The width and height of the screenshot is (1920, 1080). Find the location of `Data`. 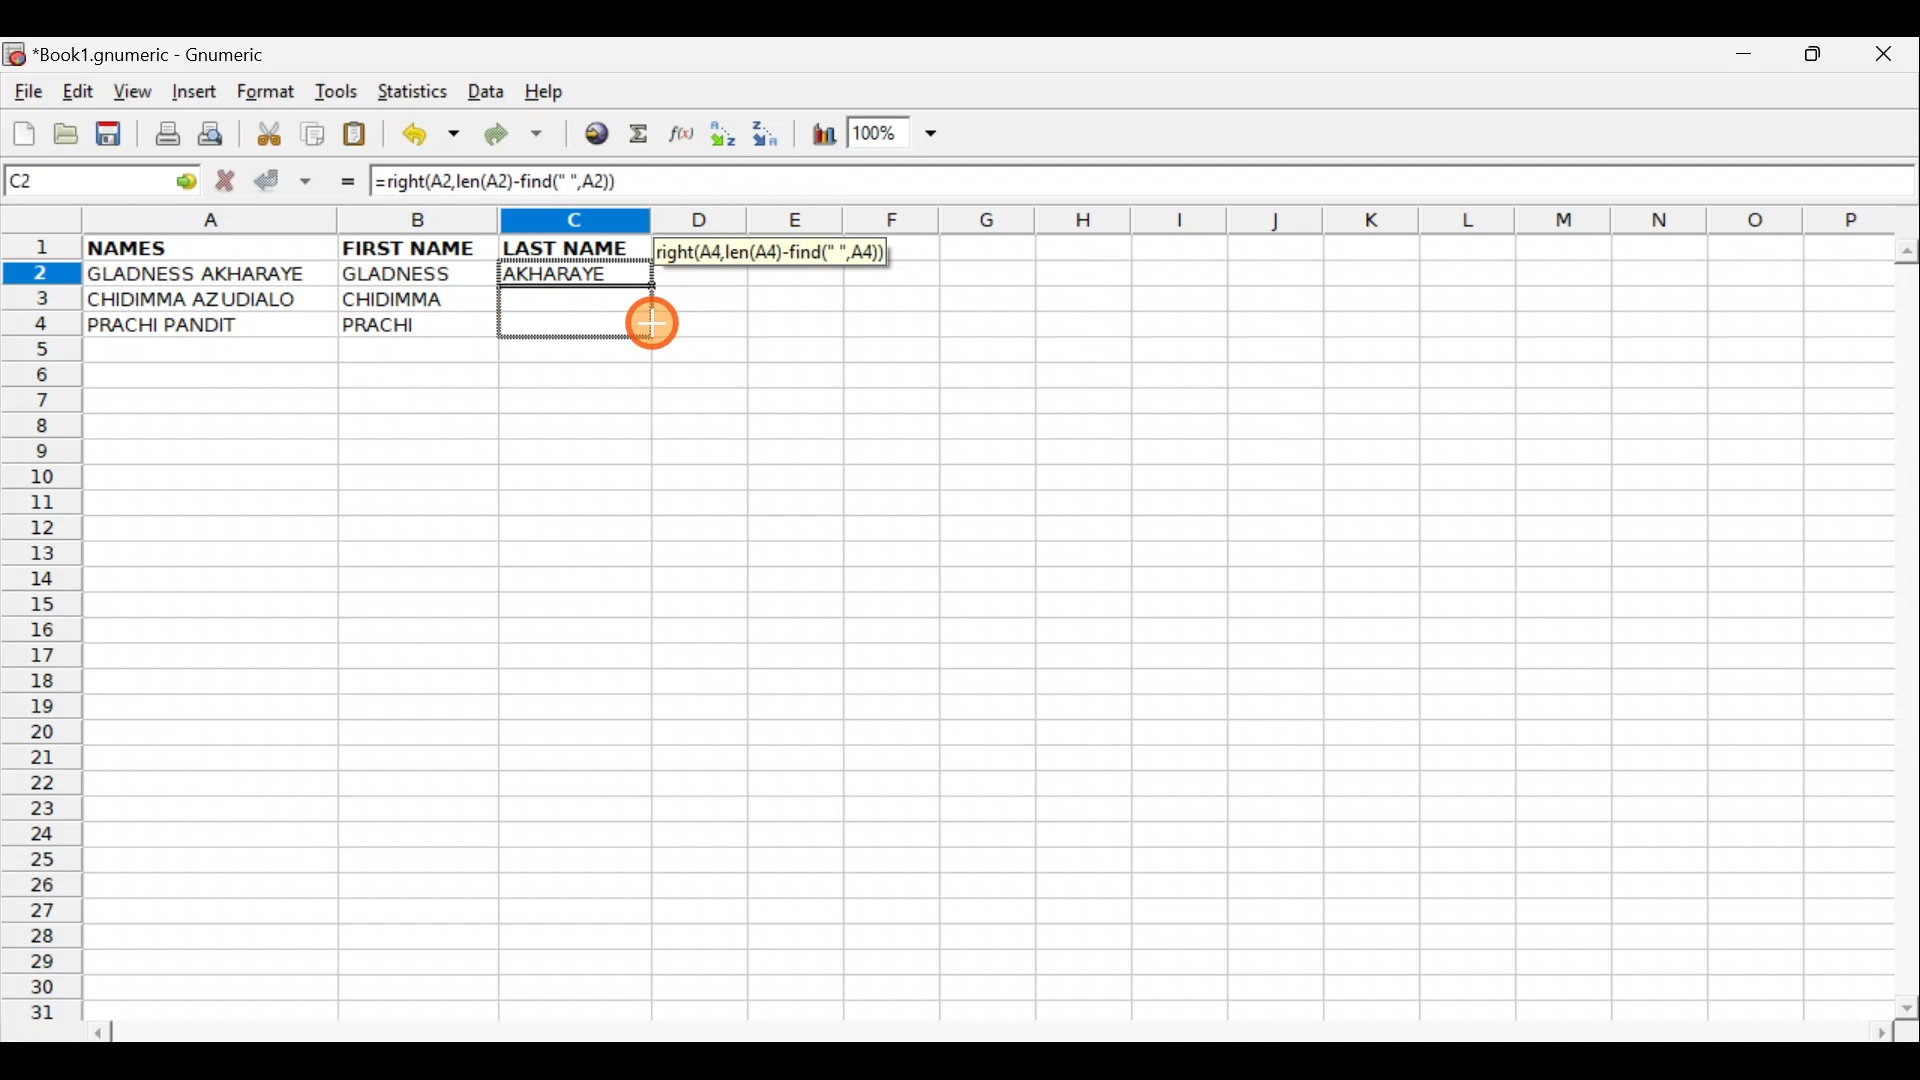

Data is located at coordinates (485, 90).